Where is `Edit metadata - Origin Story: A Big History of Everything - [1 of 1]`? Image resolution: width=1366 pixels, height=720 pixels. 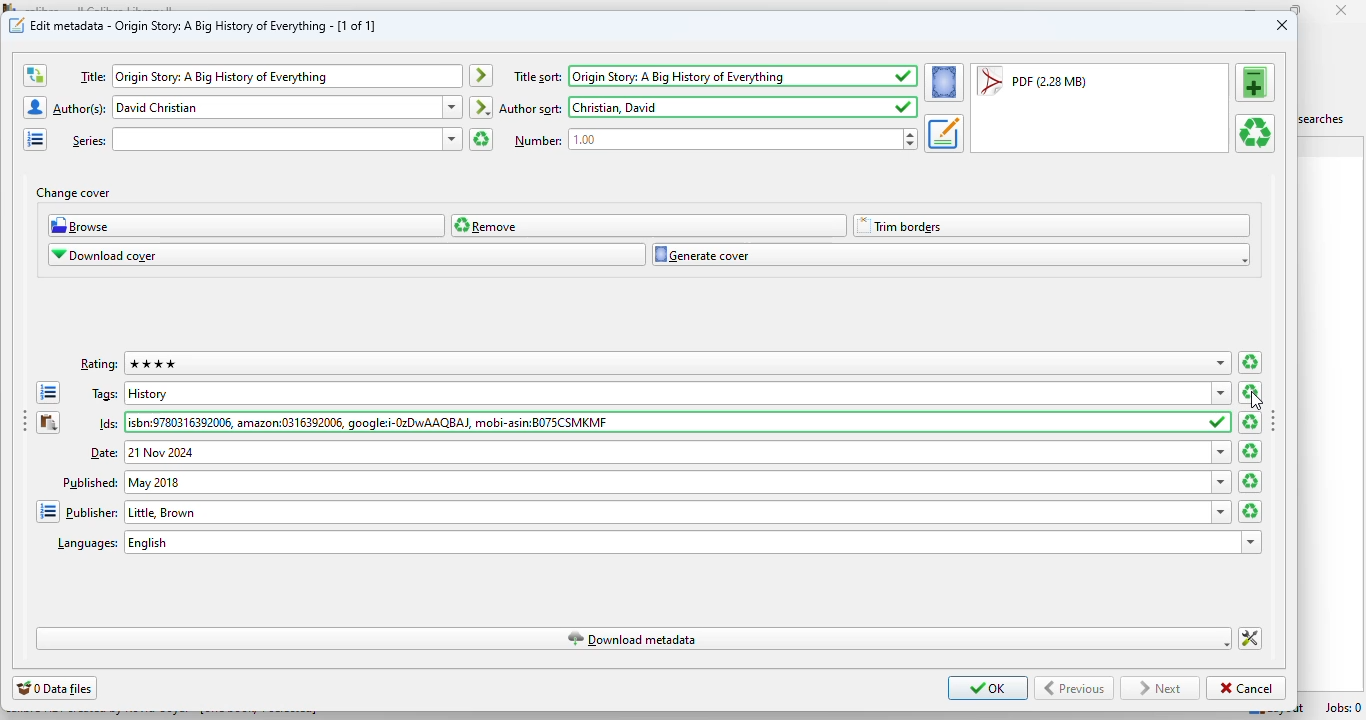
Edit metadata - Origin Story: A Big History of Everything - [1 of 1] is located at coordinates (204, 25).